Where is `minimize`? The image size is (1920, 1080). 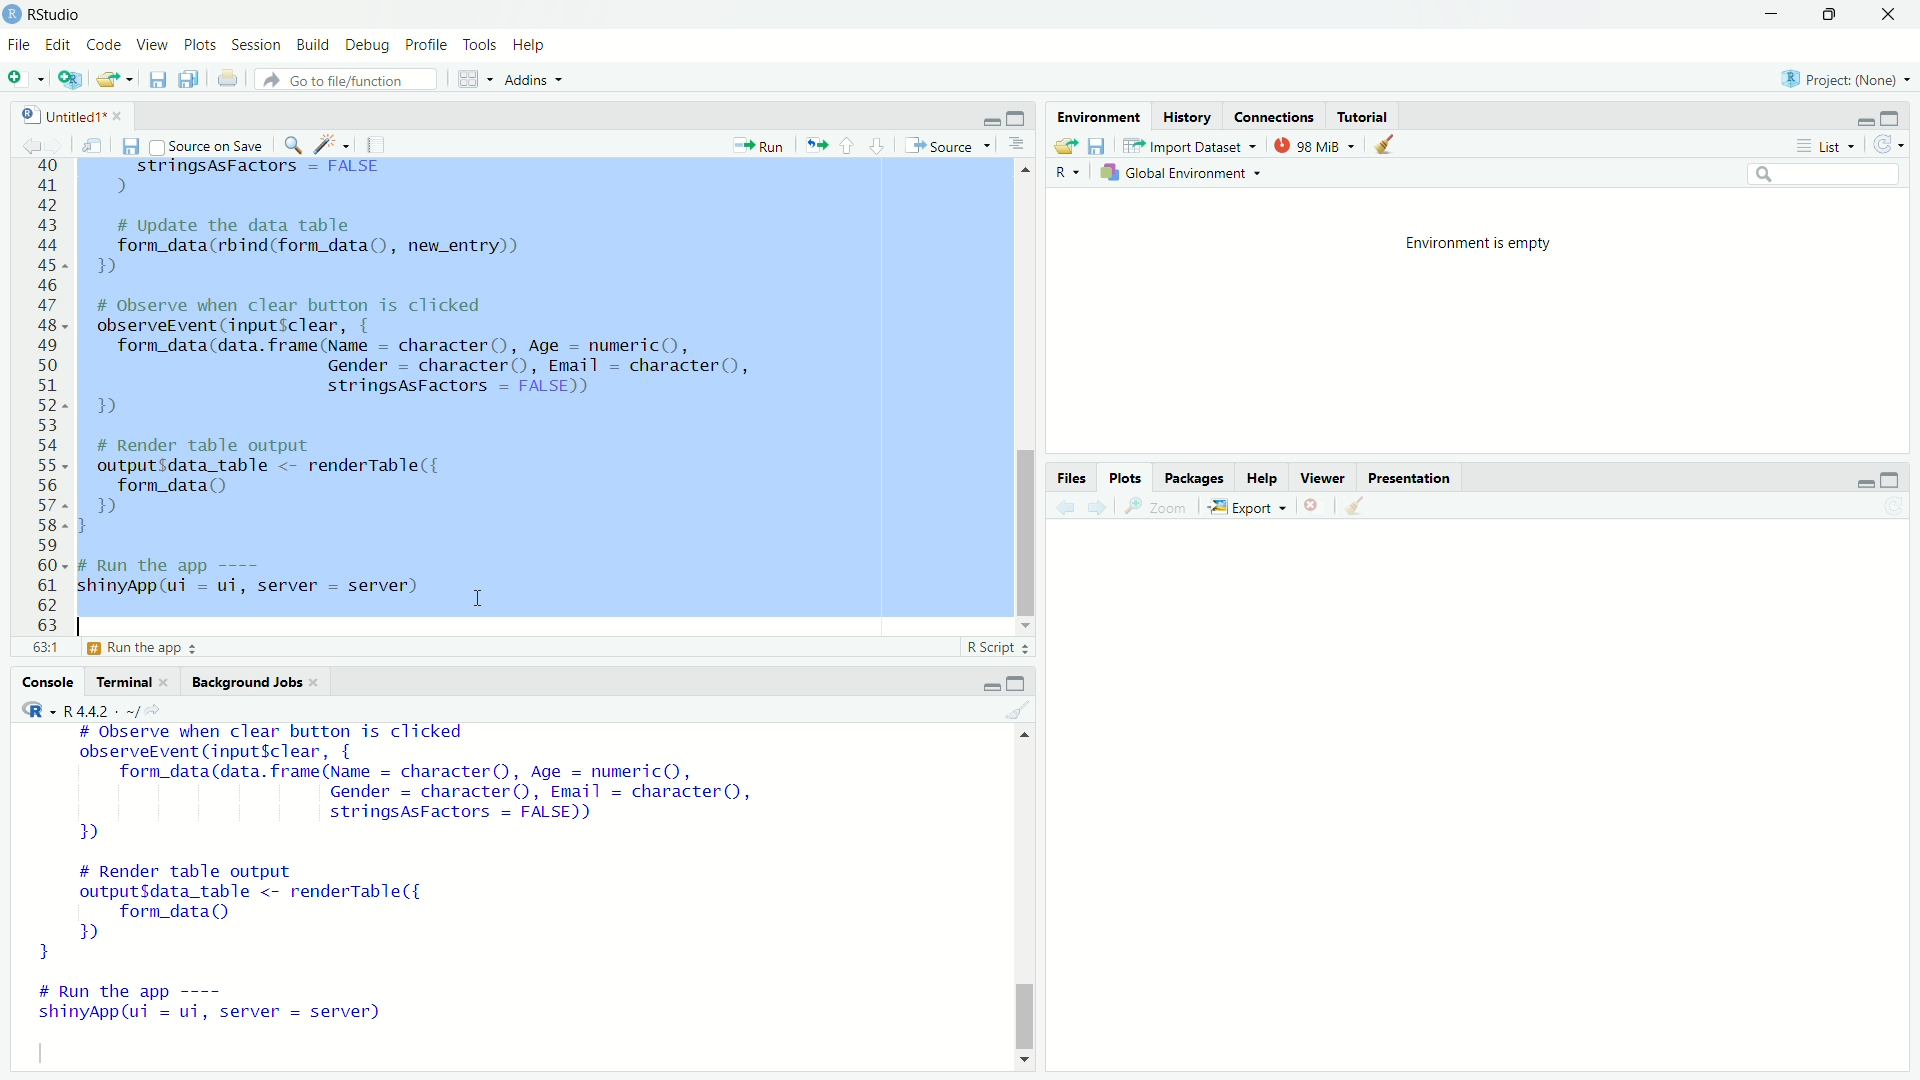
minimize is located at coordinates (1859, 120).